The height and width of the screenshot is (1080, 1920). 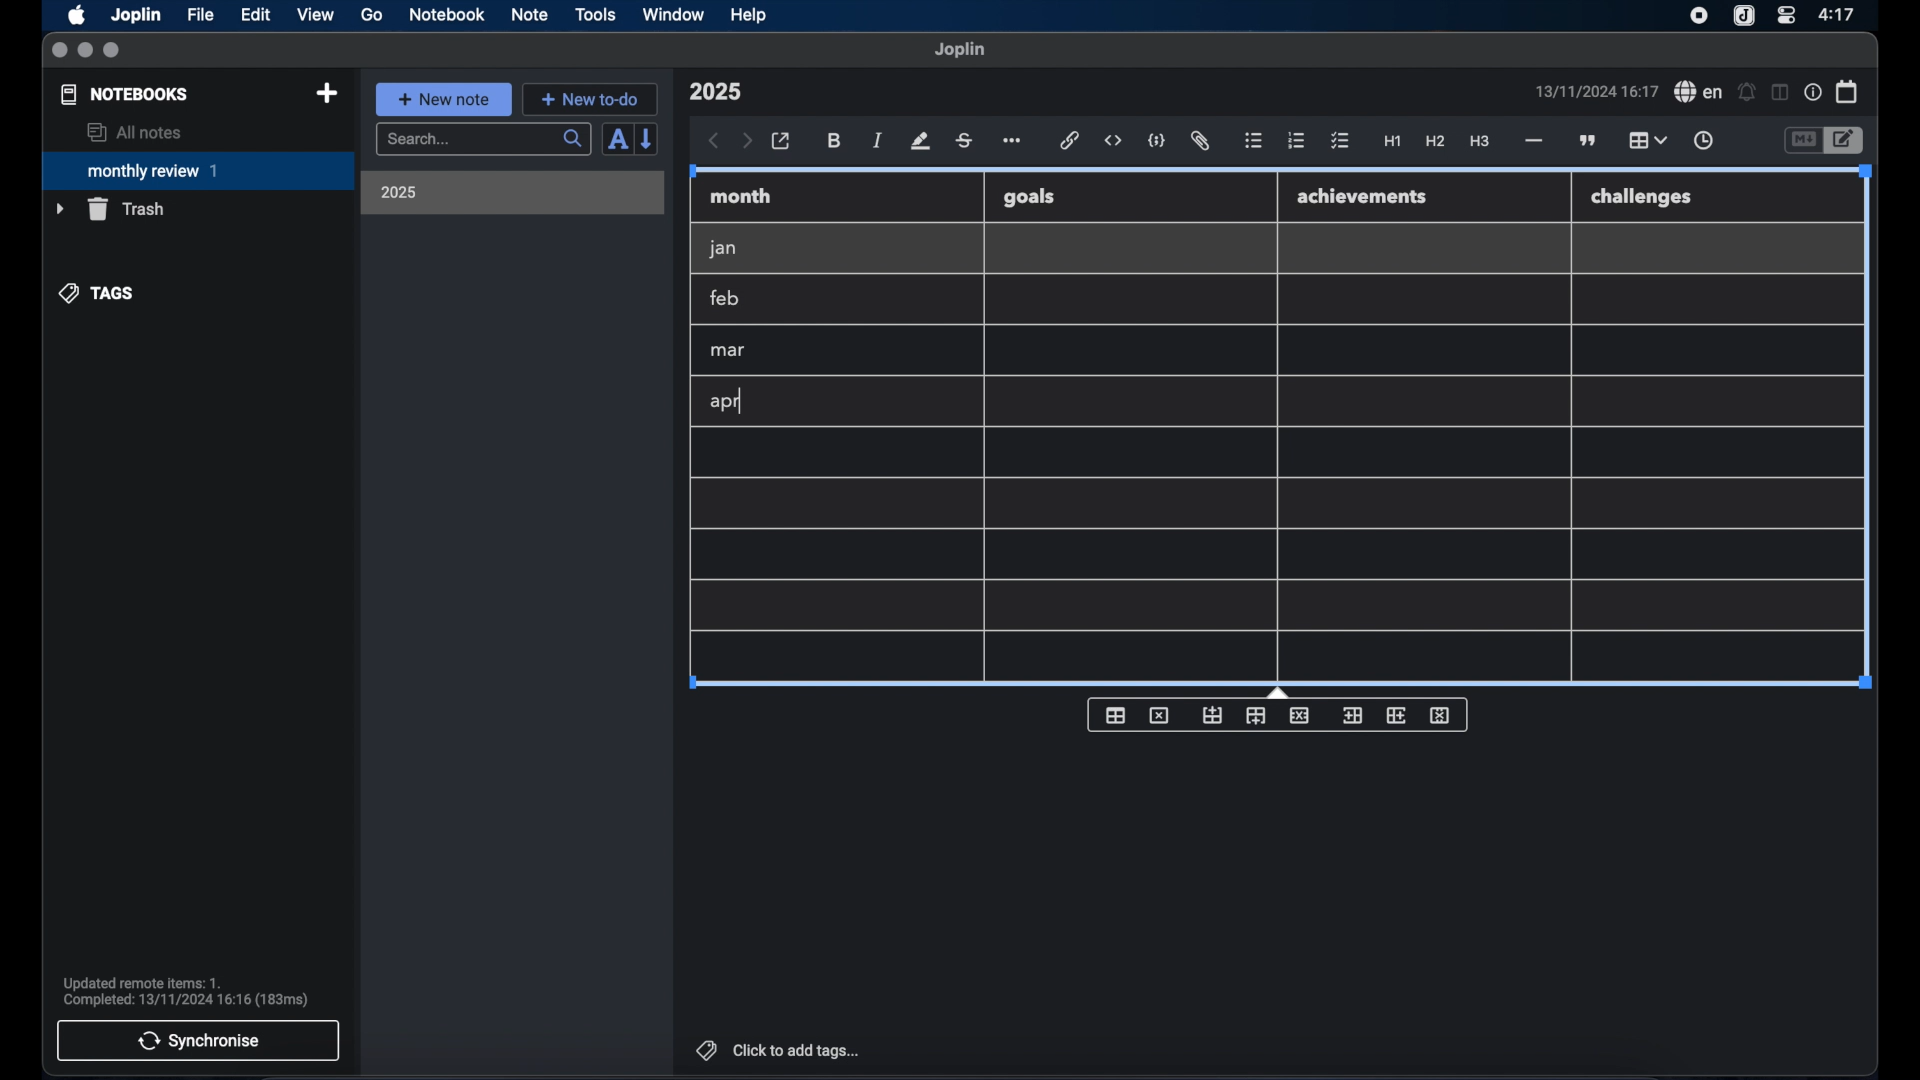 What do you see at coordinates (134, 132) in the screenshot?
I see `all notes` at bounding box center [134, 132].